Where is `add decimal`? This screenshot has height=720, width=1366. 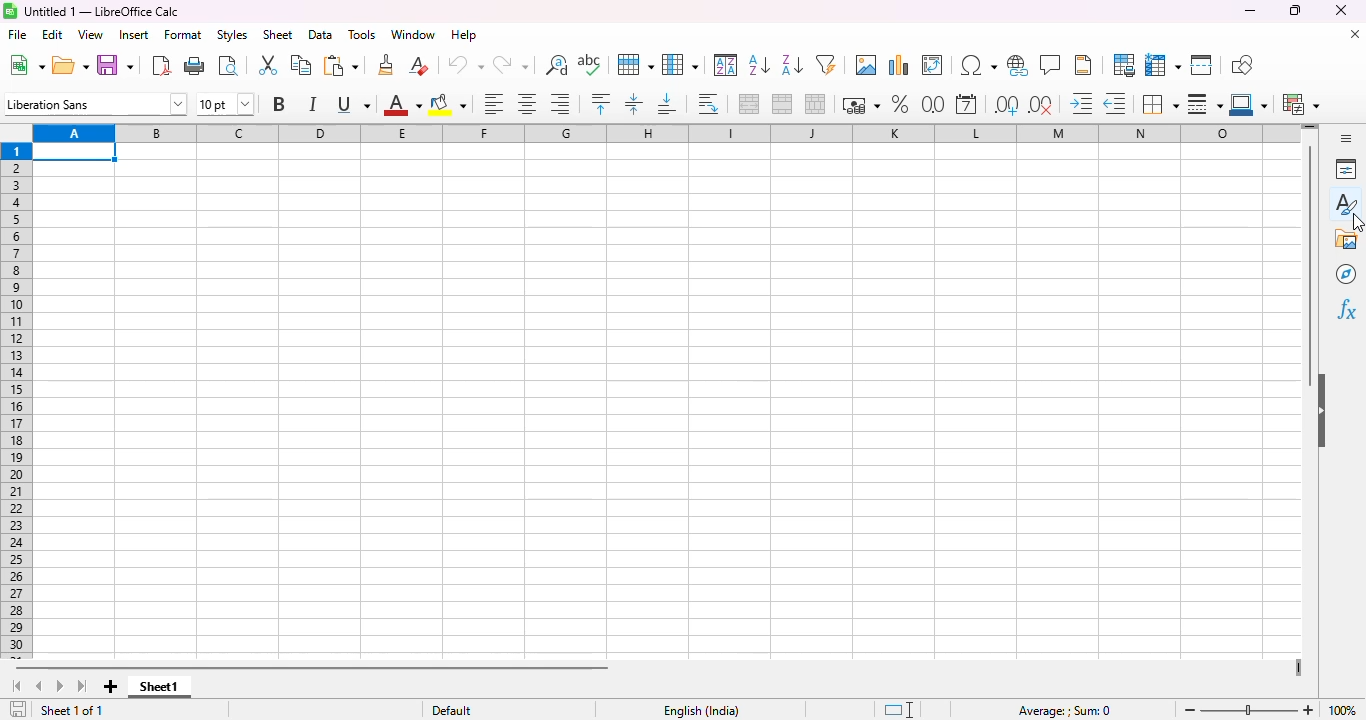
add decimal is located at coordinates (1007, 105).